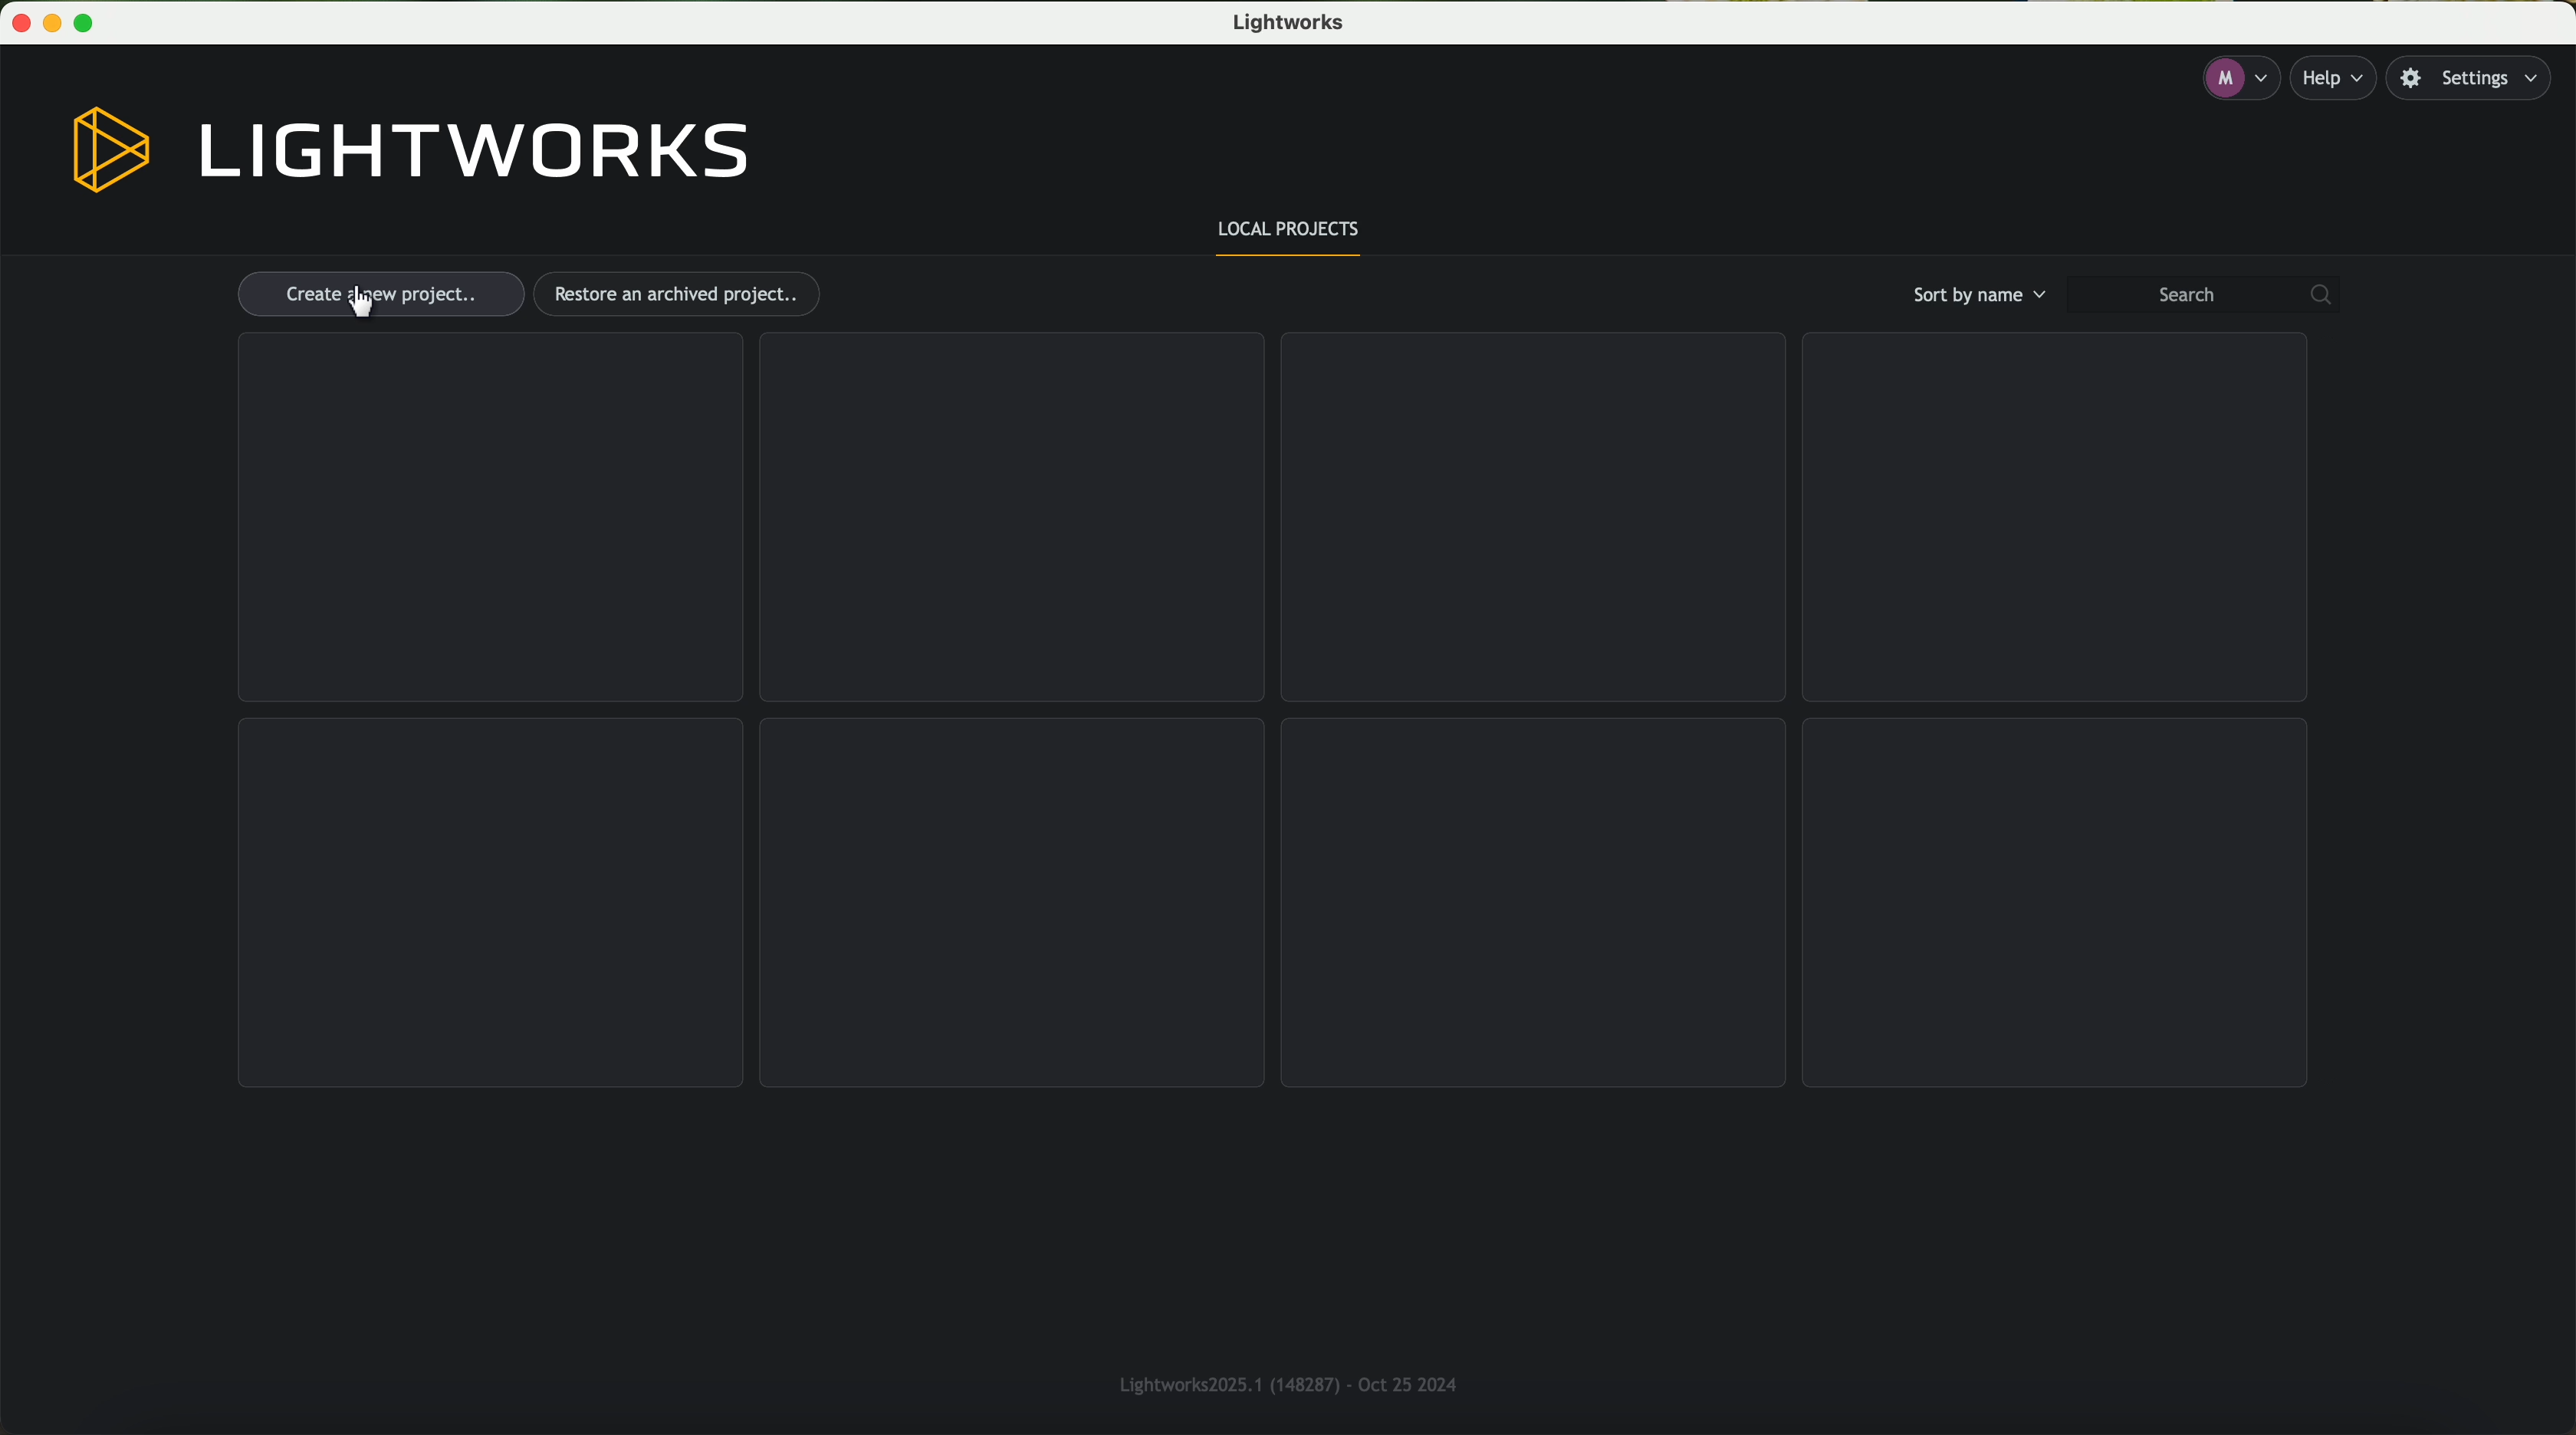 The image size is (2576, 1435). I want to click on grid, so click(1008, 517).